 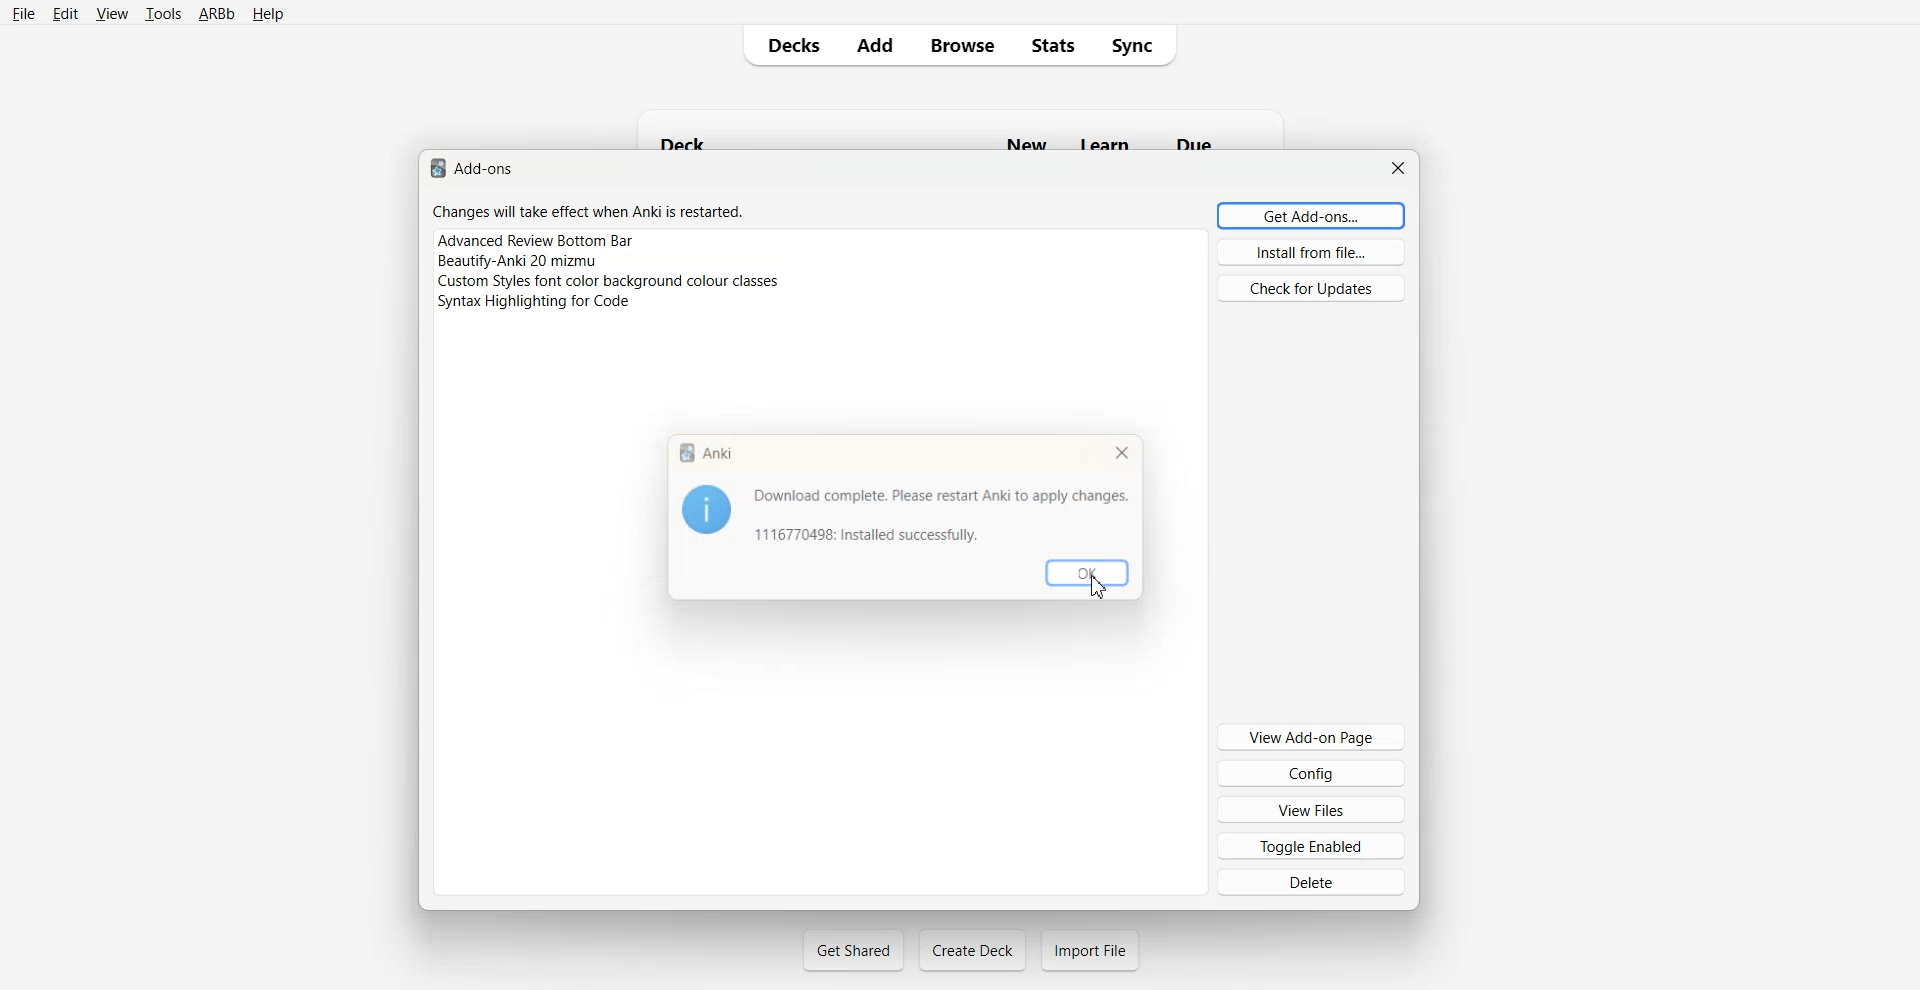 I want to click on Browse, so click(x=961, y=46).